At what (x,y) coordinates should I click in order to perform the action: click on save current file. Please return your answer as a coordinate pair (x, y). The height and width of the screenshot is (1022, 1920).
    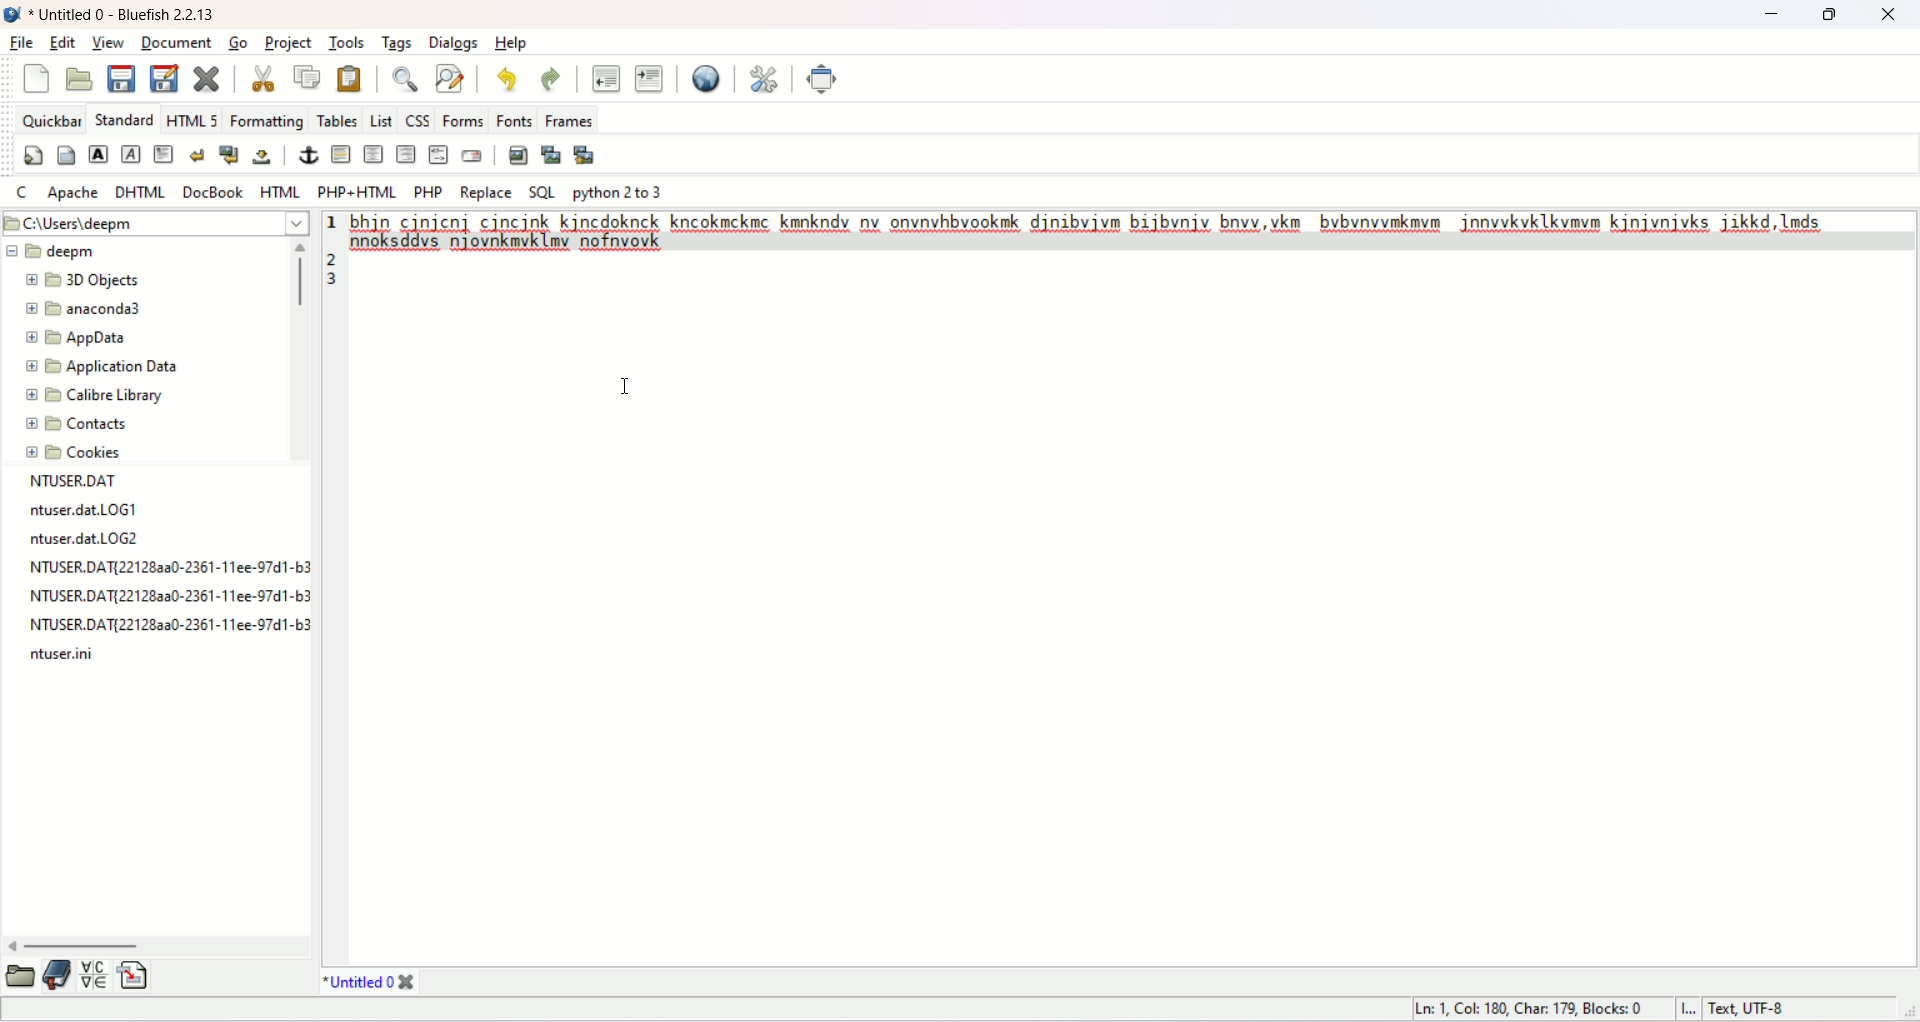
    Looking at the image, I should click on (124, 82).